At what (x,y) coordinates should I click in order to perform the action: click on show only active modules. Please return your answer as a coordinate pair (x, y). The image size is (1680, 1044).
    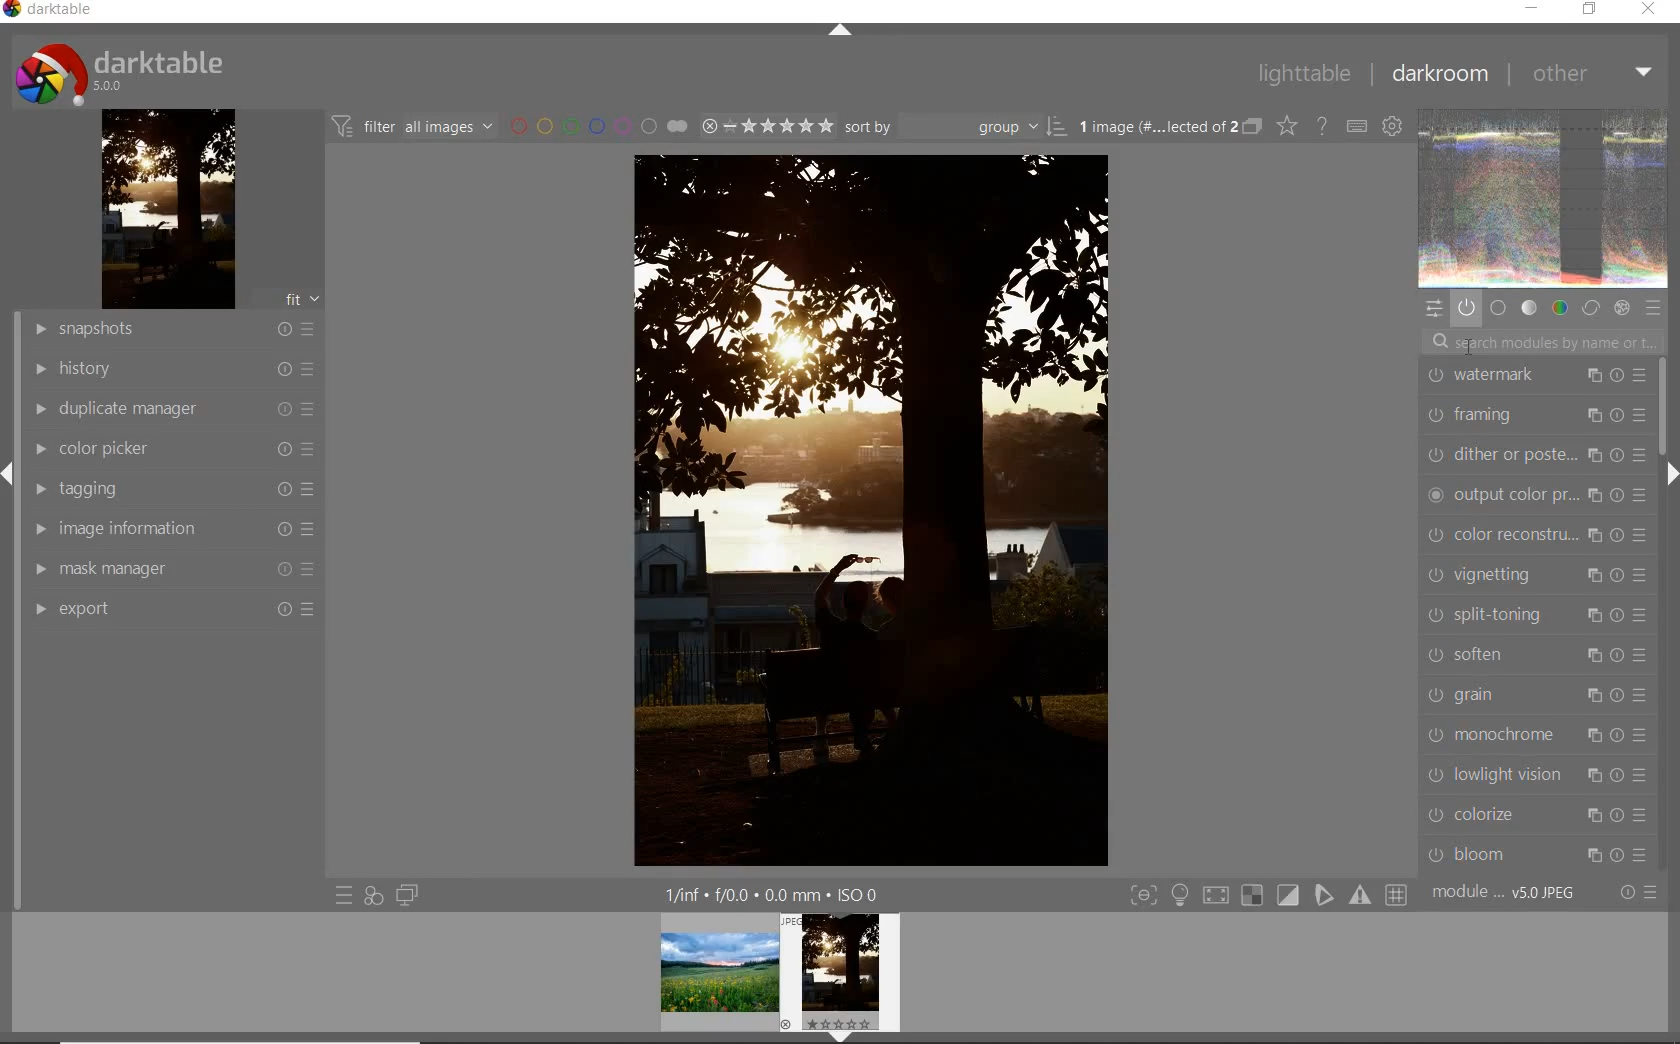
    Looking at the image, I should click on (1467, 307).